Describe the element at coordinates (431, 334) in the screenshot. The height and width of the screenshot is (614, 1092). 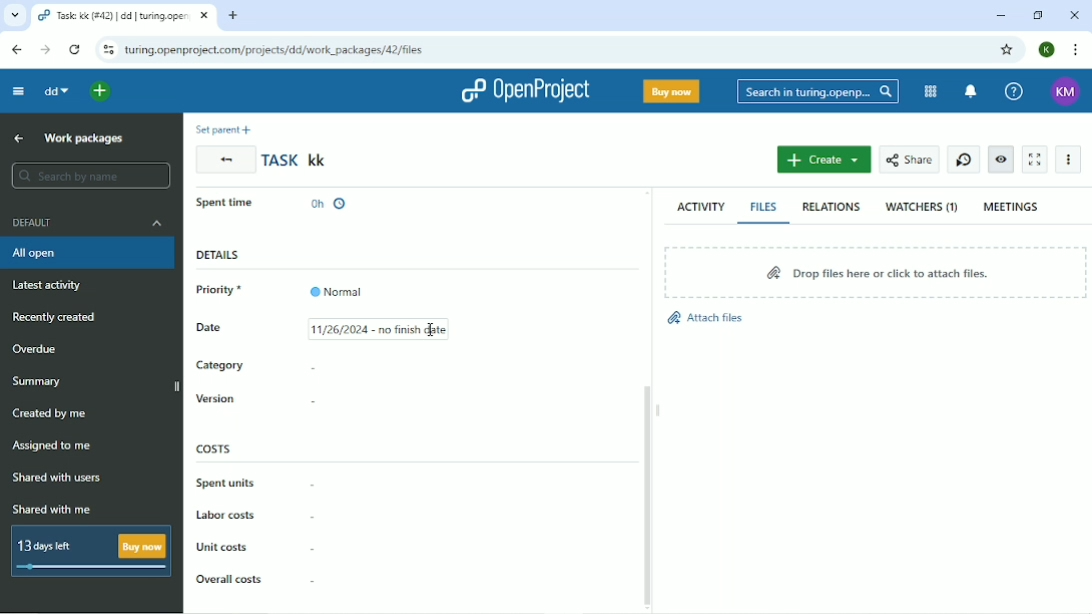
I see `cursor` at that location.